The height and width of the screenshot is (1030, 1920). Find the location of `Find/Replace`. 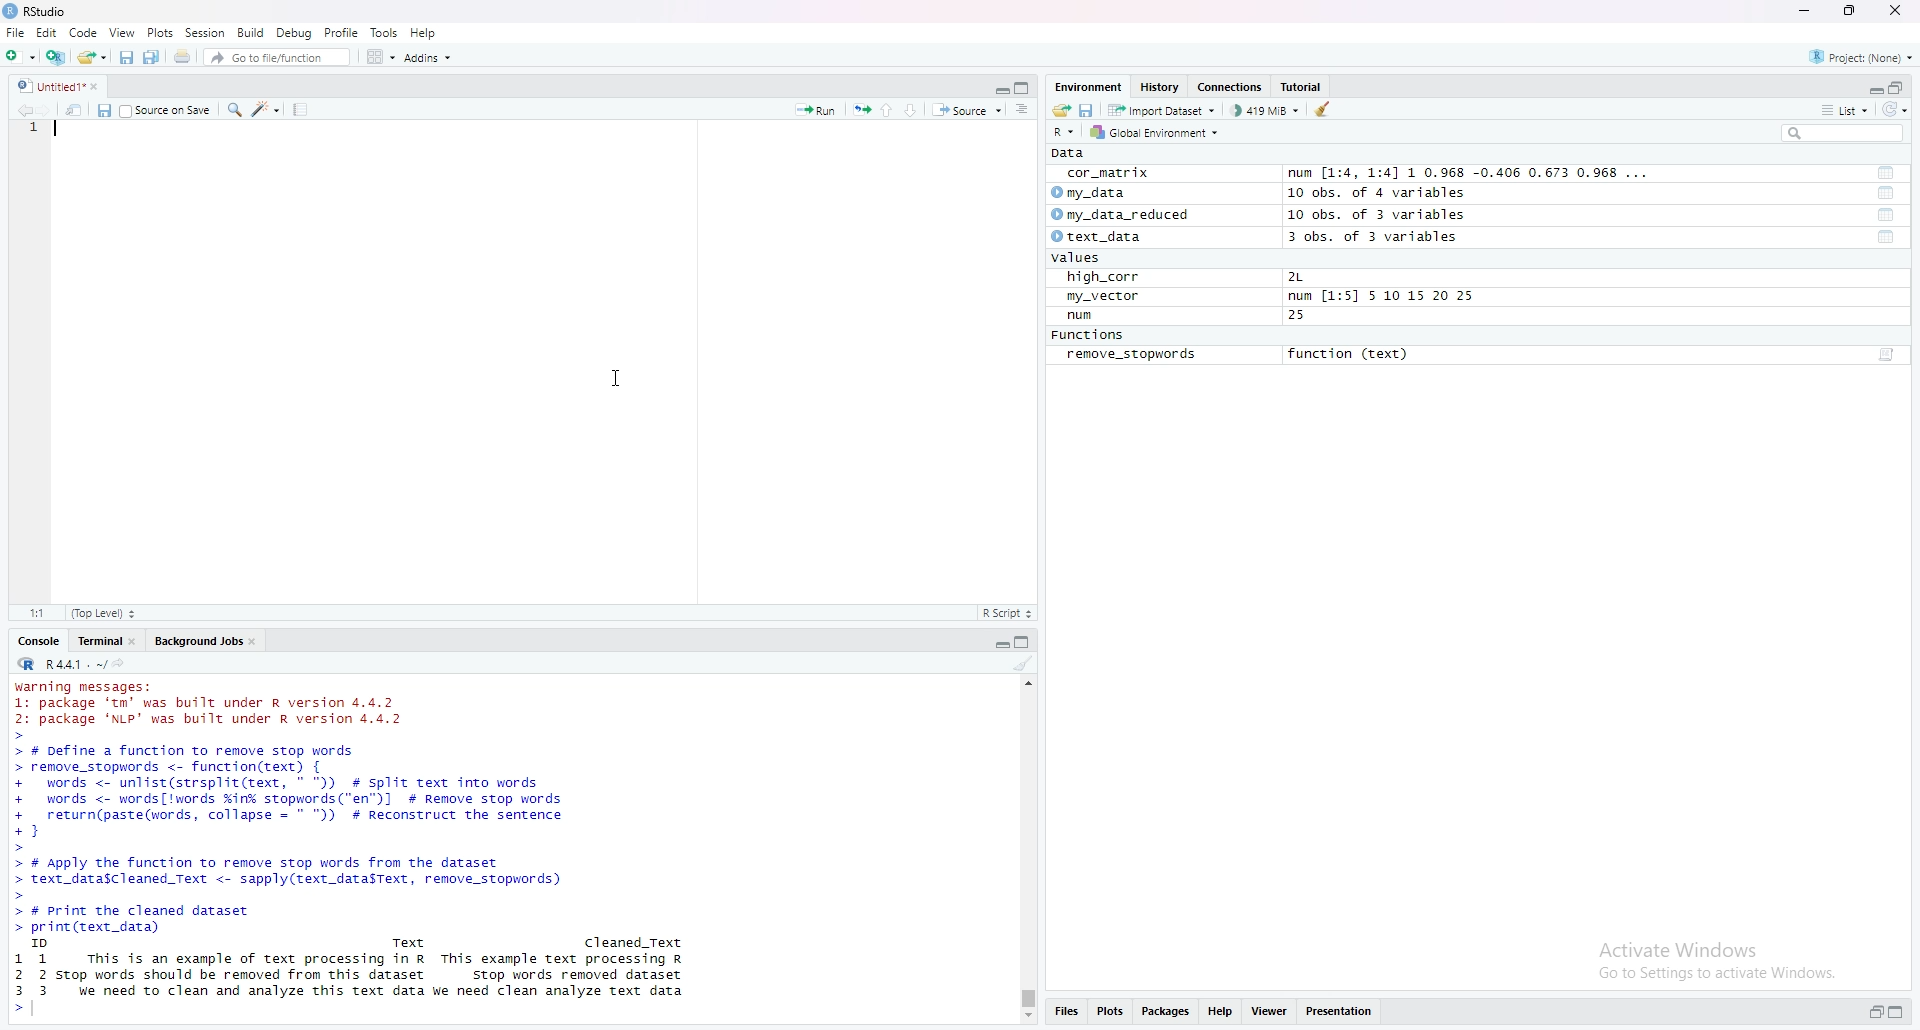

Find/Replace is located at coordinates (236, 112).